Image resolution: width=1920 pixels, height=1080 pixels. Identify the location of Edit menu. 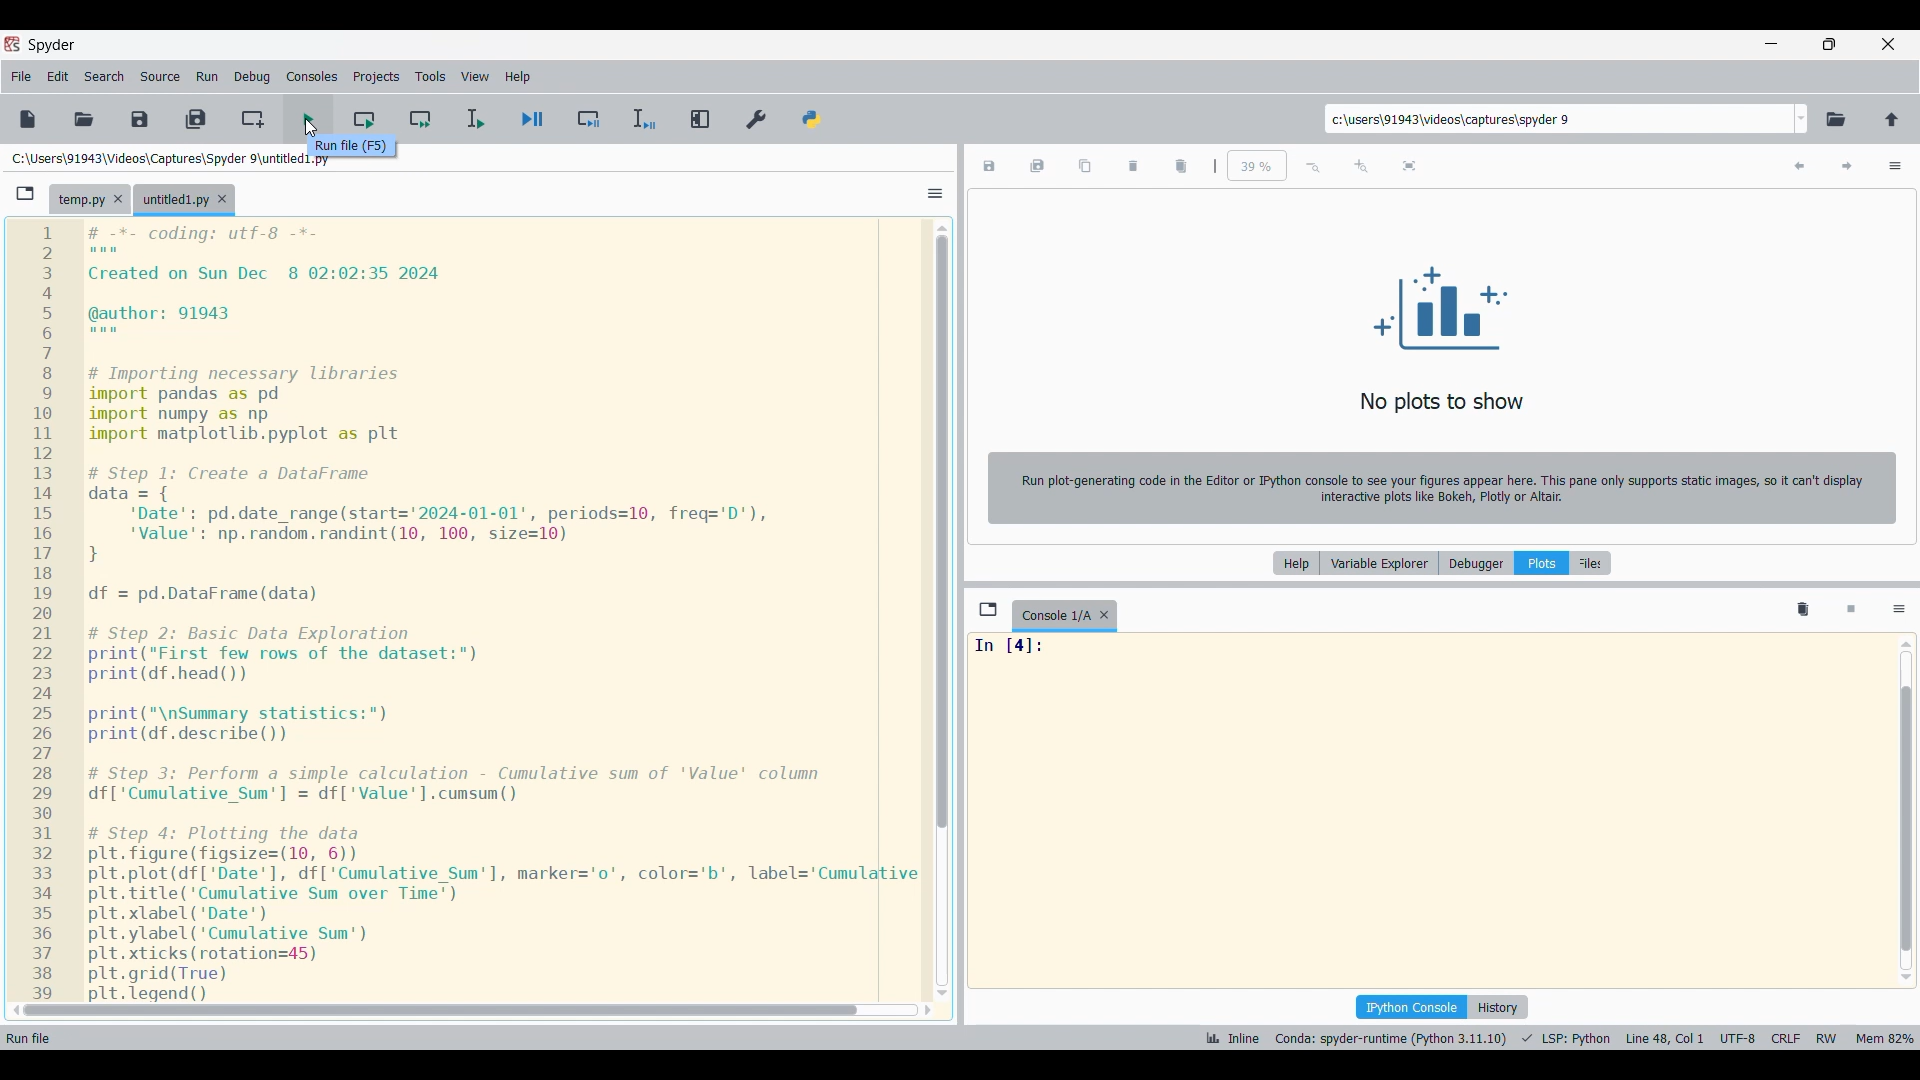
(59, 77).